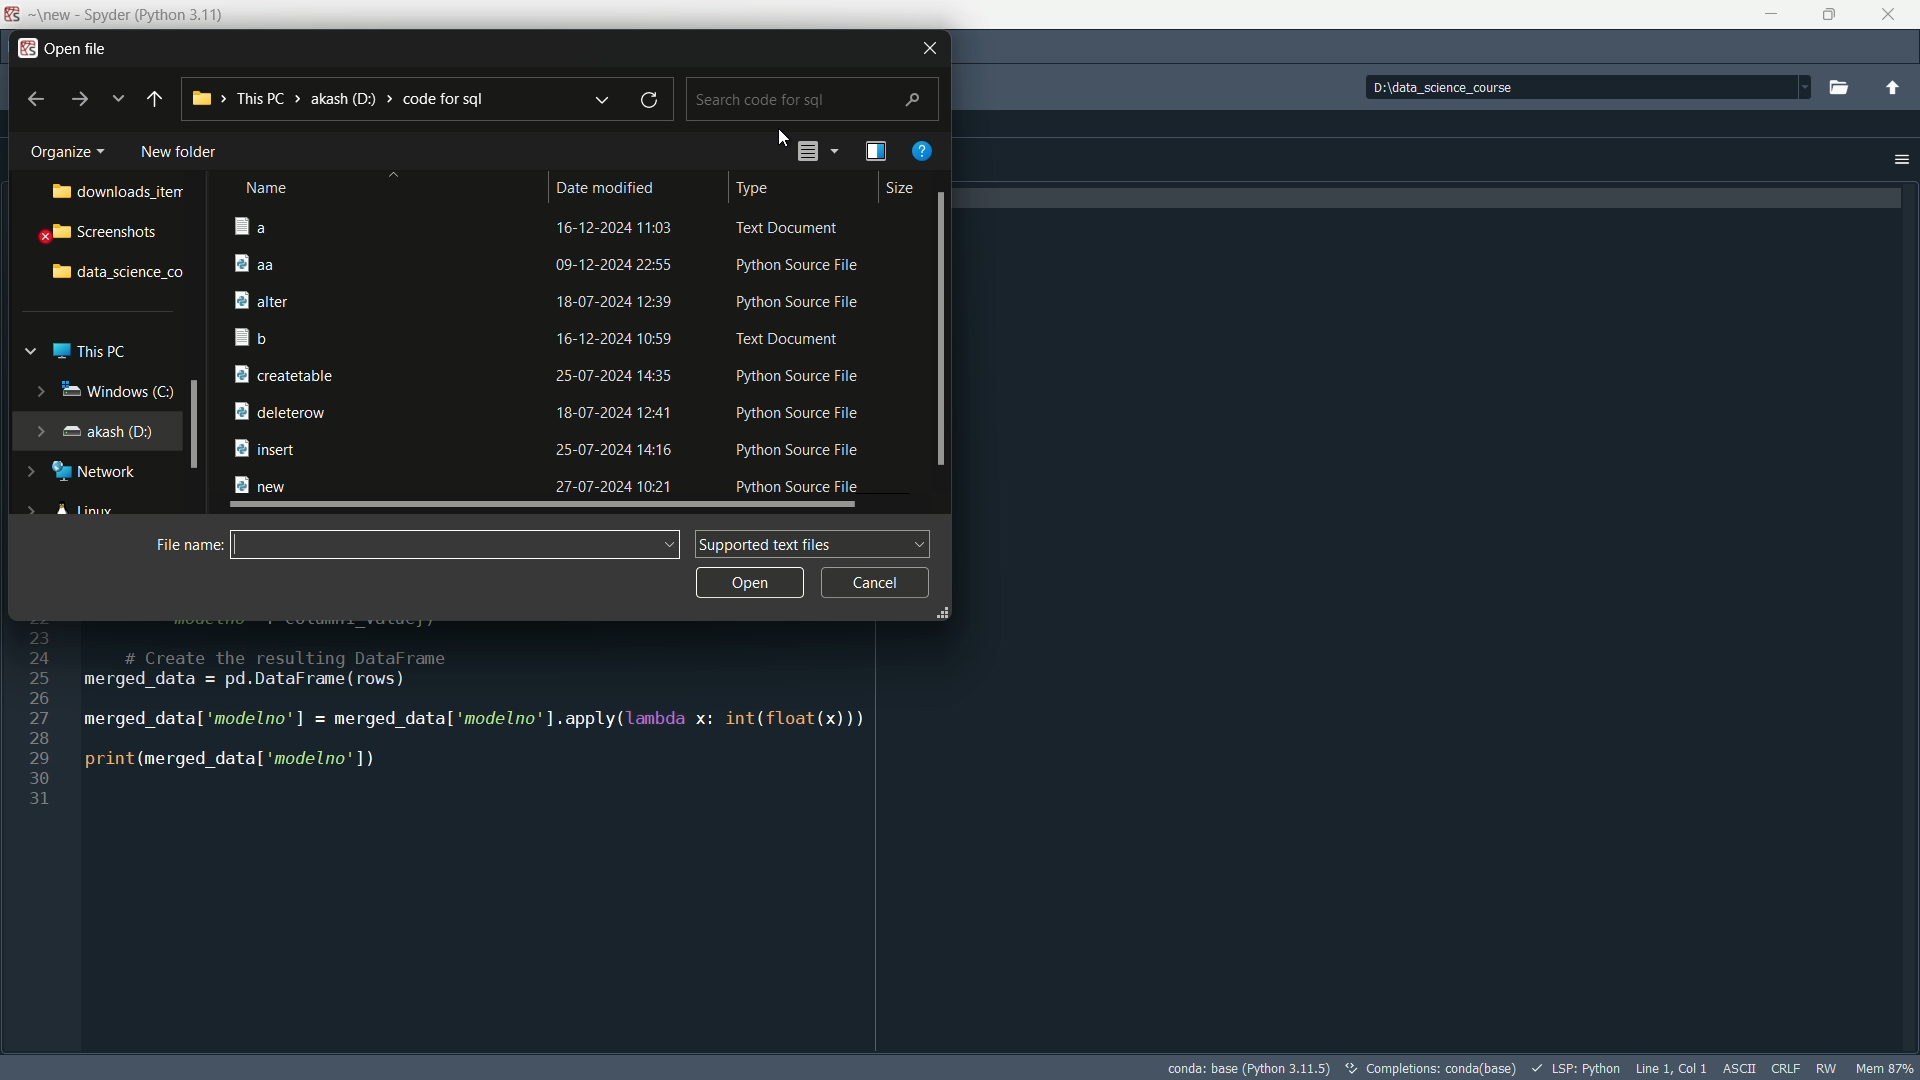 This screenshot has width=1920, height=1080. What do you see at coordinates (876, 149) in the screenshot?
I see `preview pane` at bounding box center [876, 149].